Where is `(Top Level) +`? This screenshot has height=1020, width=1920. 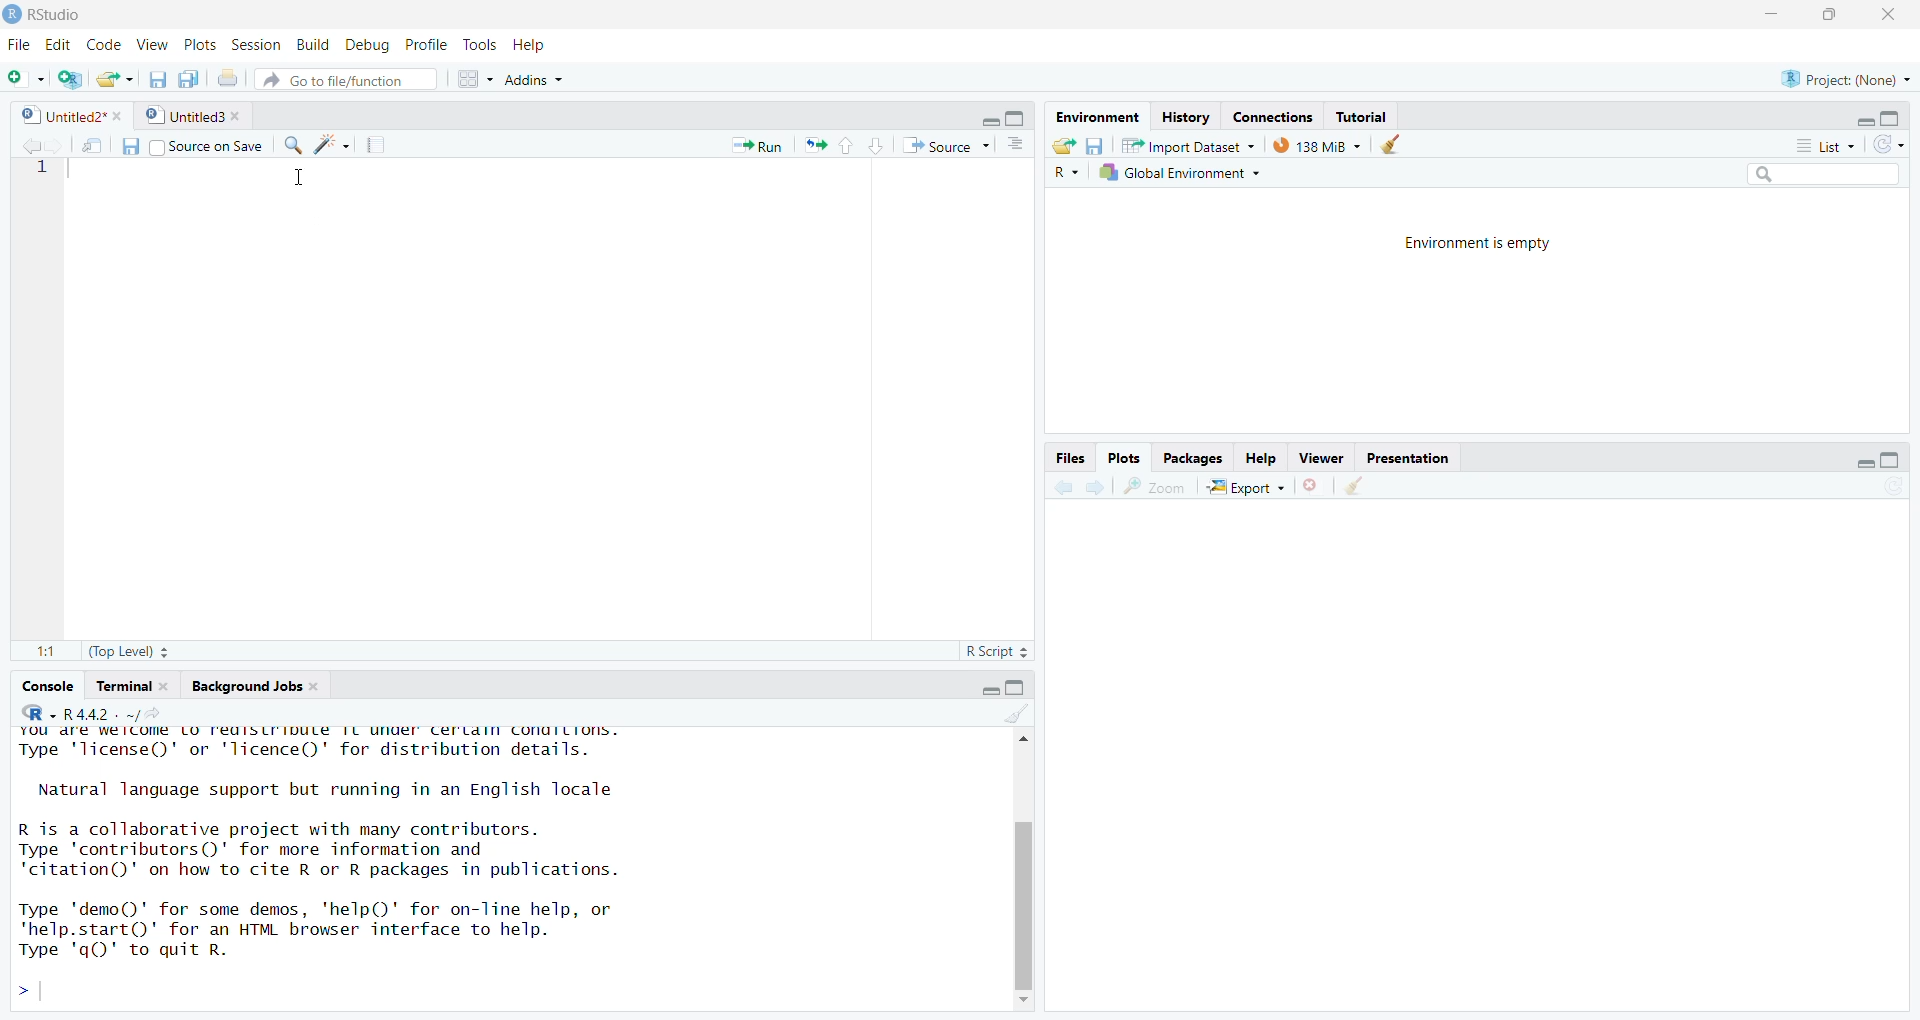
(Top Level) + is located at coordinates (137, 650).